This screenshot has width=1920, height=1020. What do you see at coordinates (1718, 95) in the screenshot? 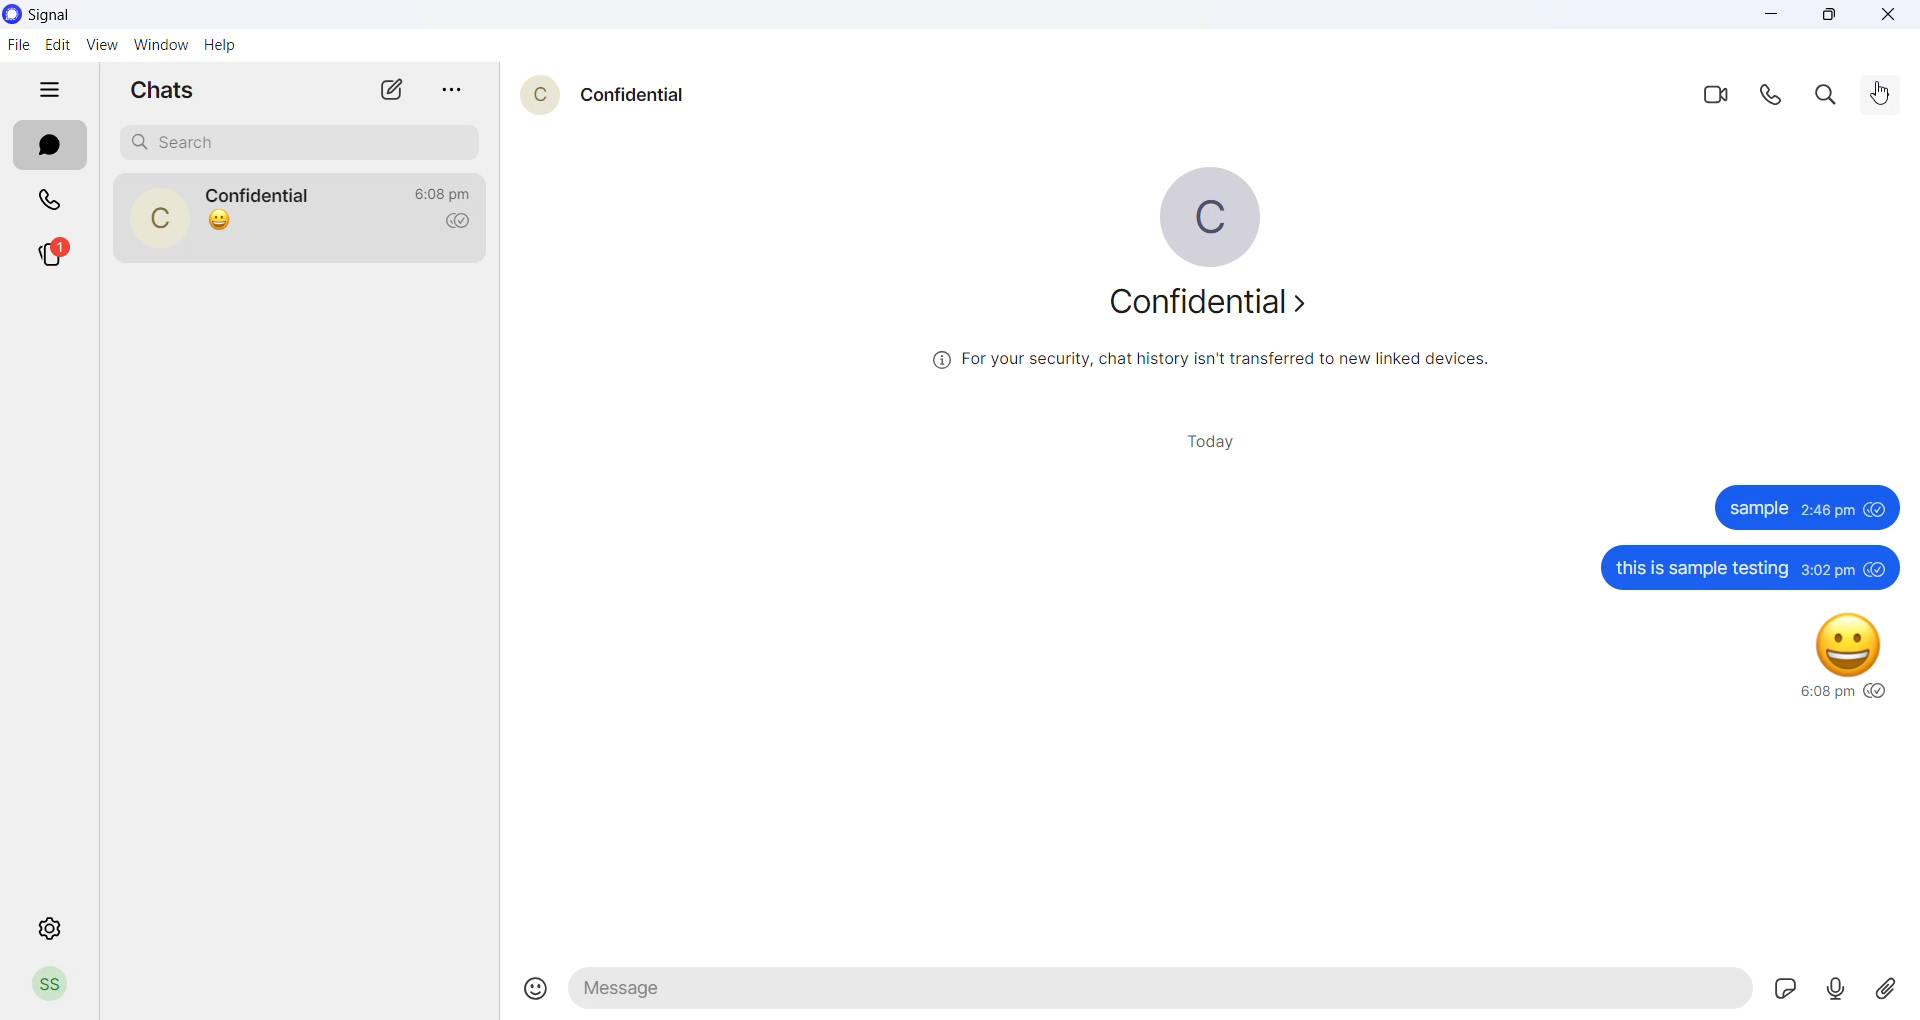
I see `video call` at bounding box center [1718, 95].